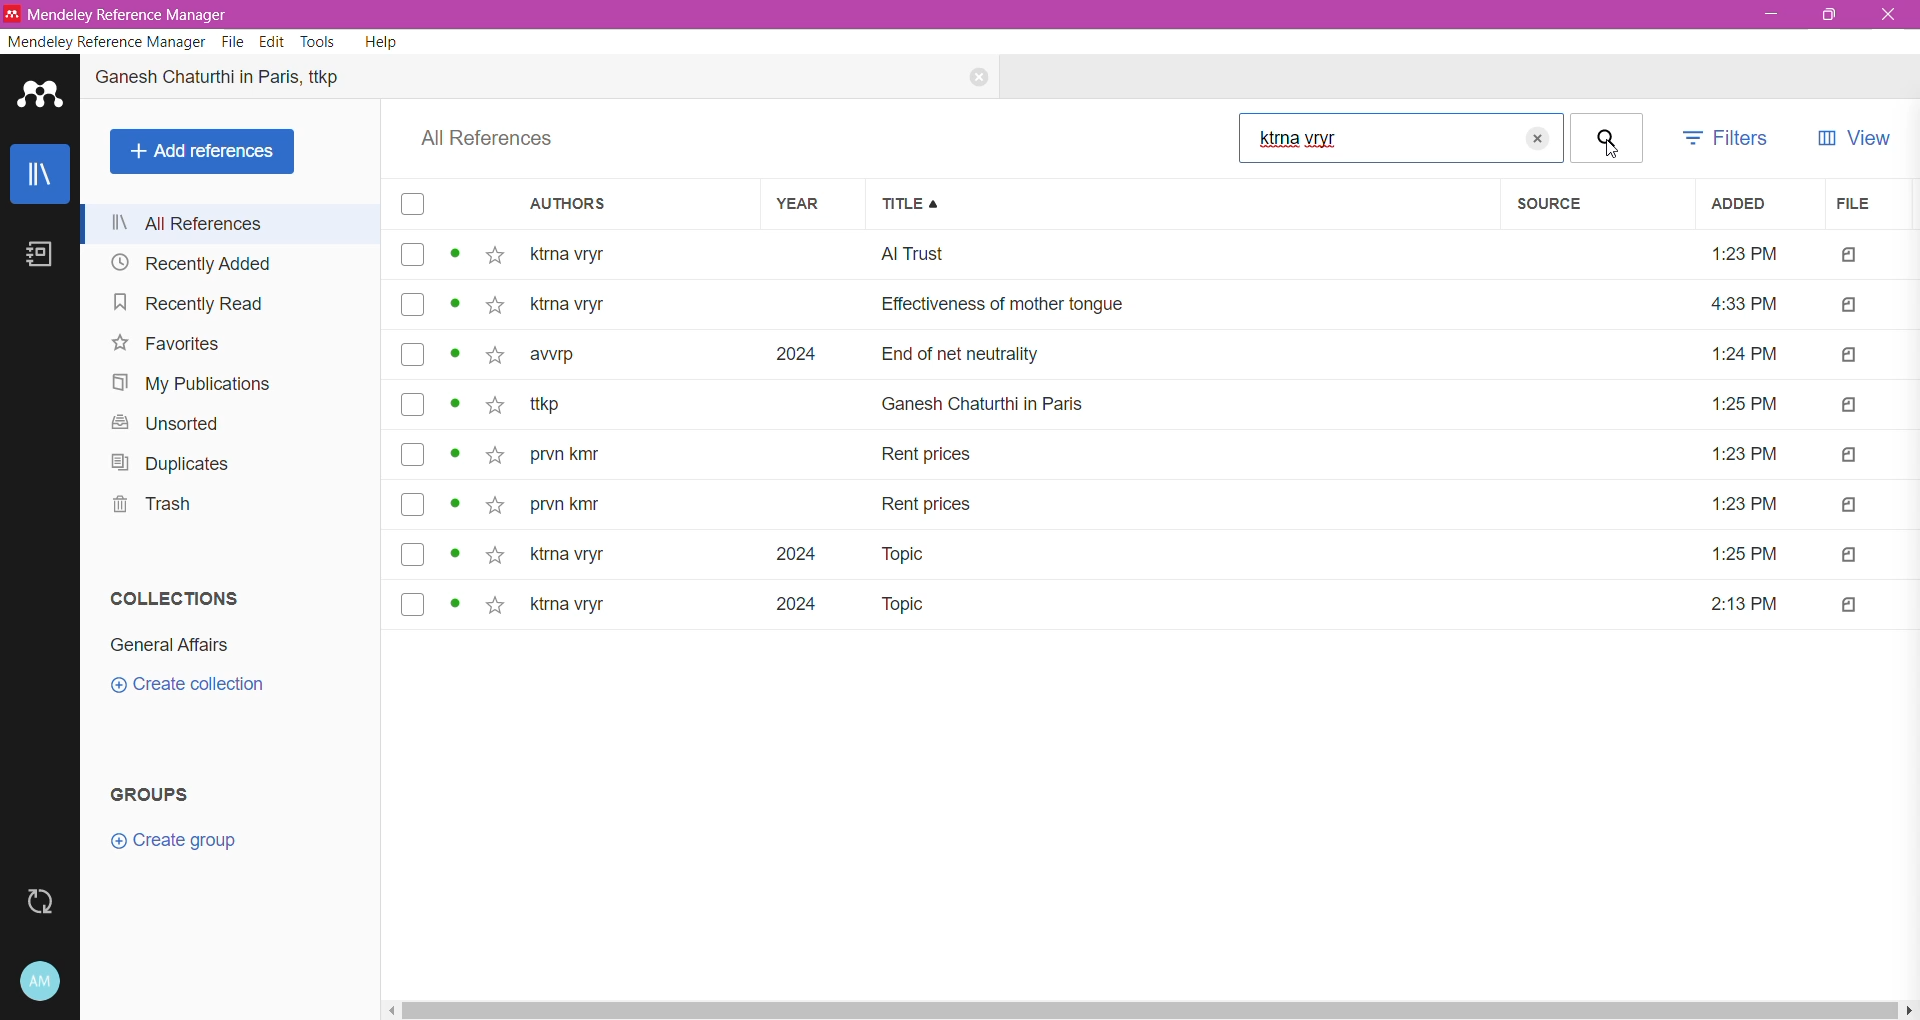 The height and width of the screenshot is (1020, 1920). What do you see at coordinates (1151, 256) in the screenshot?
I see `ktrna vryr Al Trust 1:23PM` at bounding box center [1151, 256].